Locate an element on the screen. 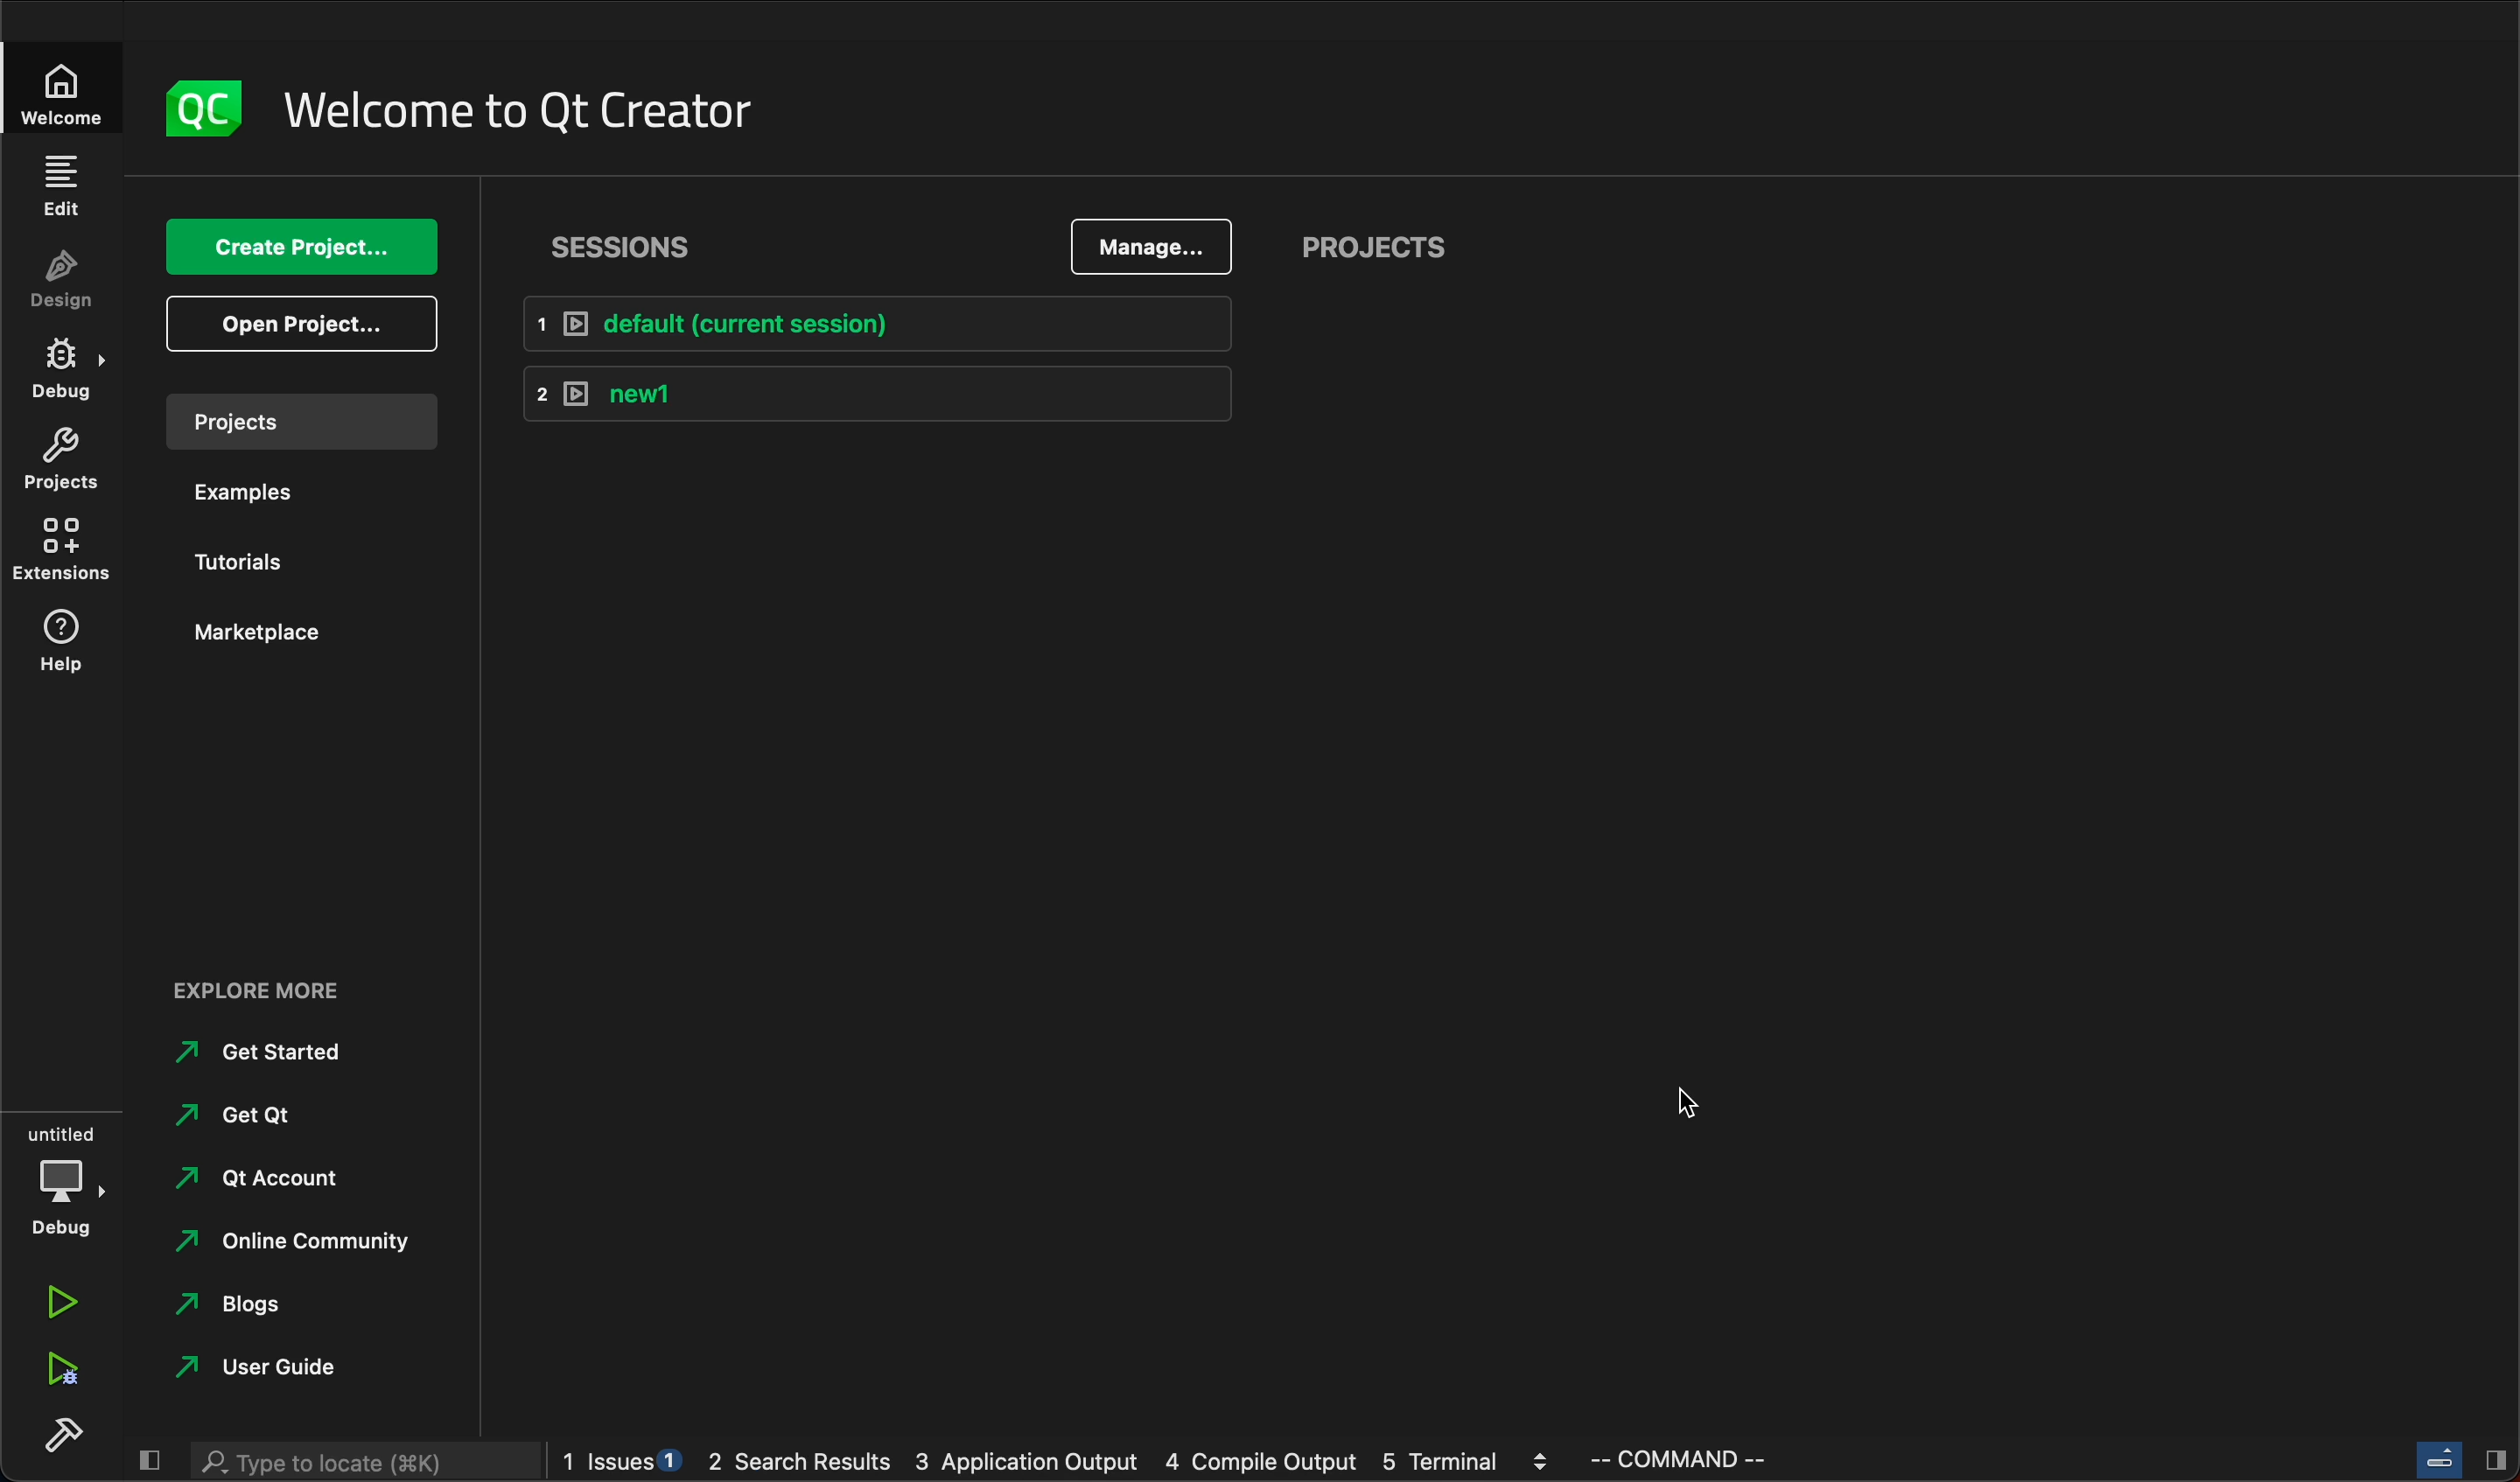 The height and width of the screenshot is (1482, 2520). help is located at coordinates (53, 645).